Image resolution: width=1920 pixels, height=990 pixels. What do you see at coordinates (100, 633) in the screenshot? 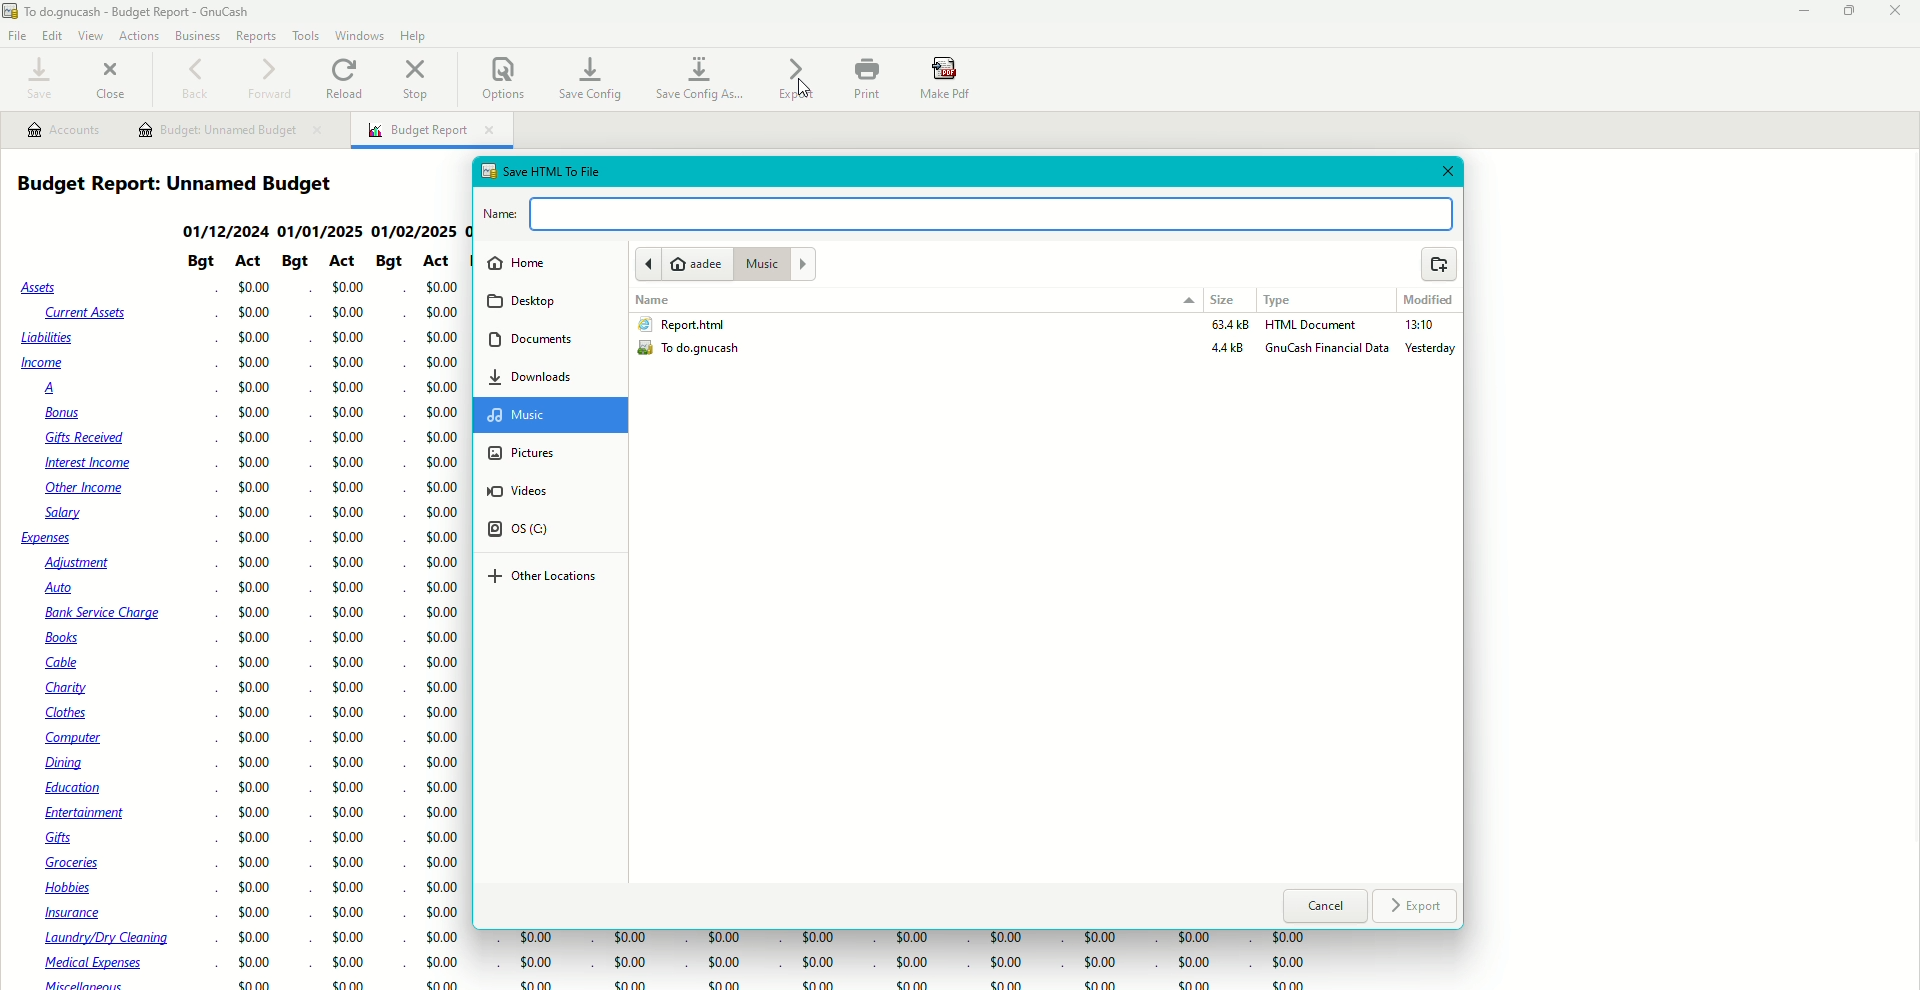
I see `Accounts and Sub-accounts` at bounding box center [100, 633].